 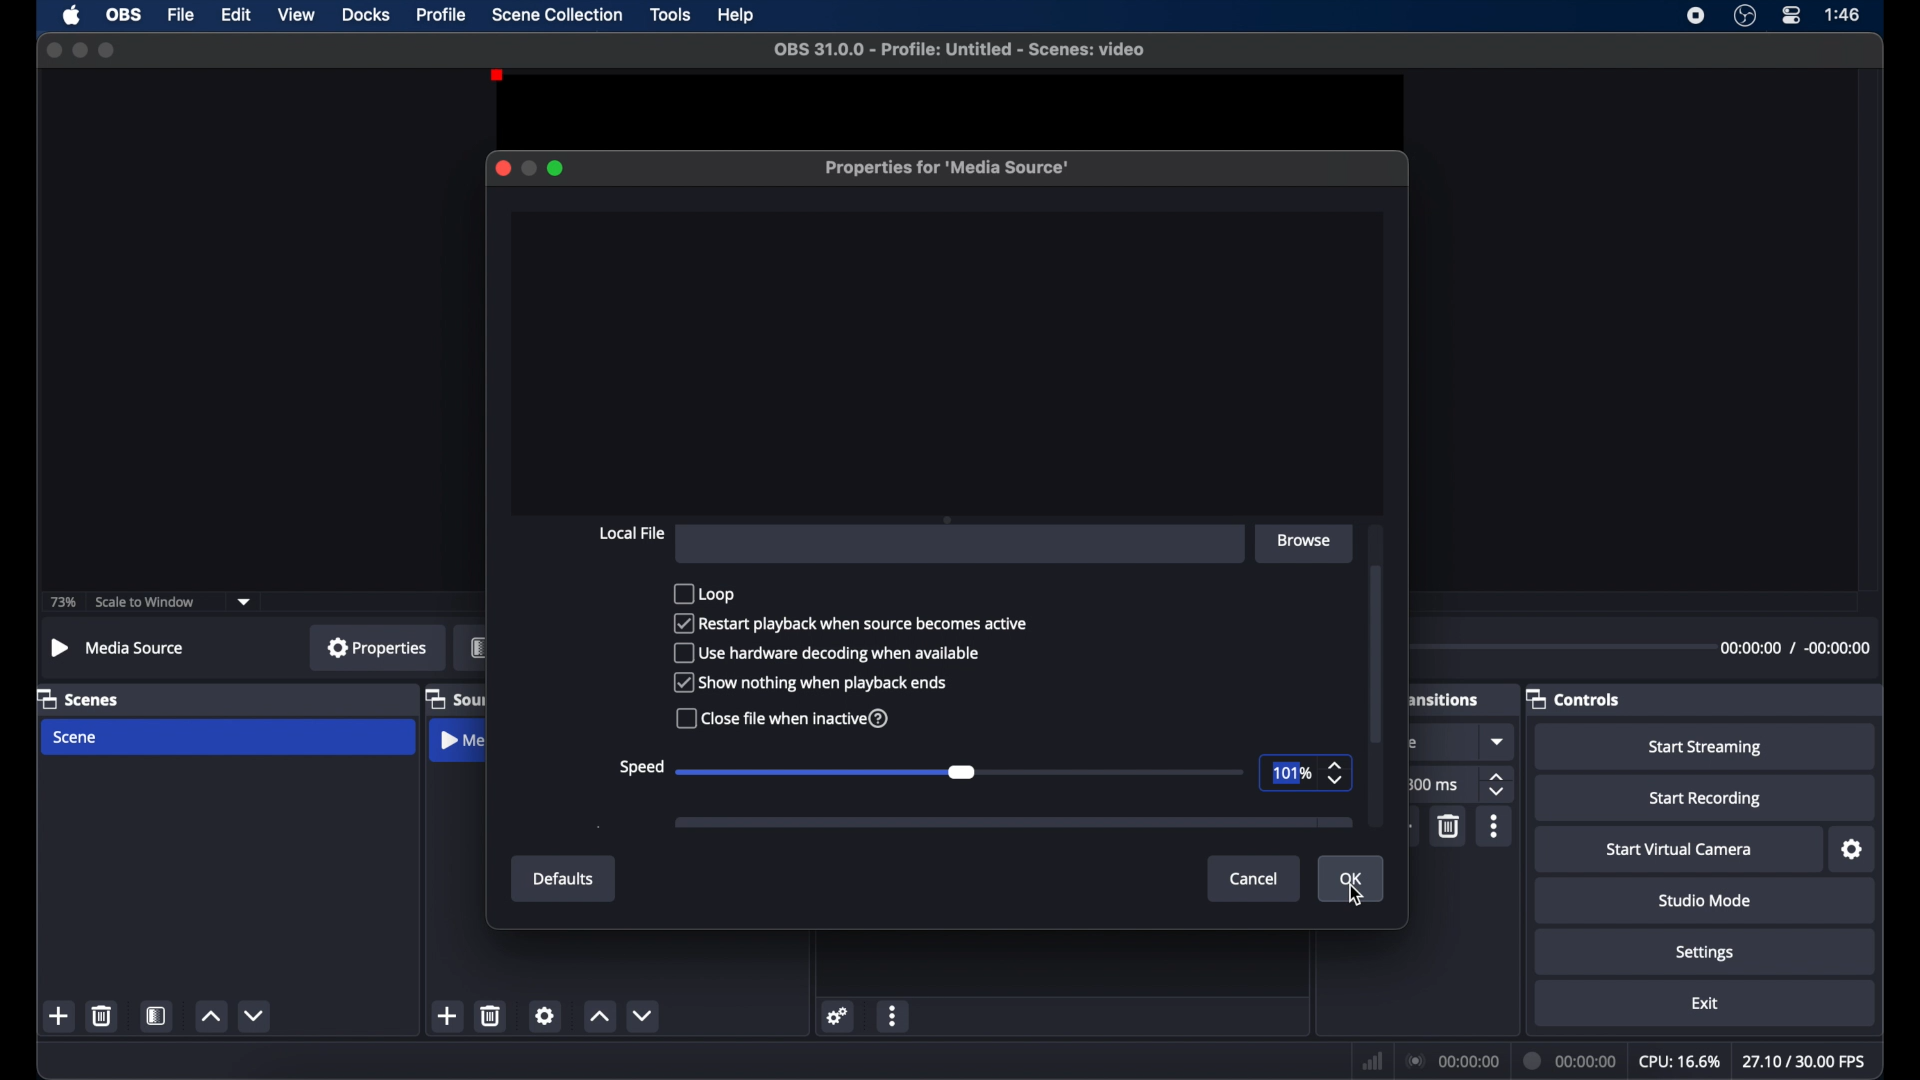 I want to click on obs studio, so click(x=1745, y=15).